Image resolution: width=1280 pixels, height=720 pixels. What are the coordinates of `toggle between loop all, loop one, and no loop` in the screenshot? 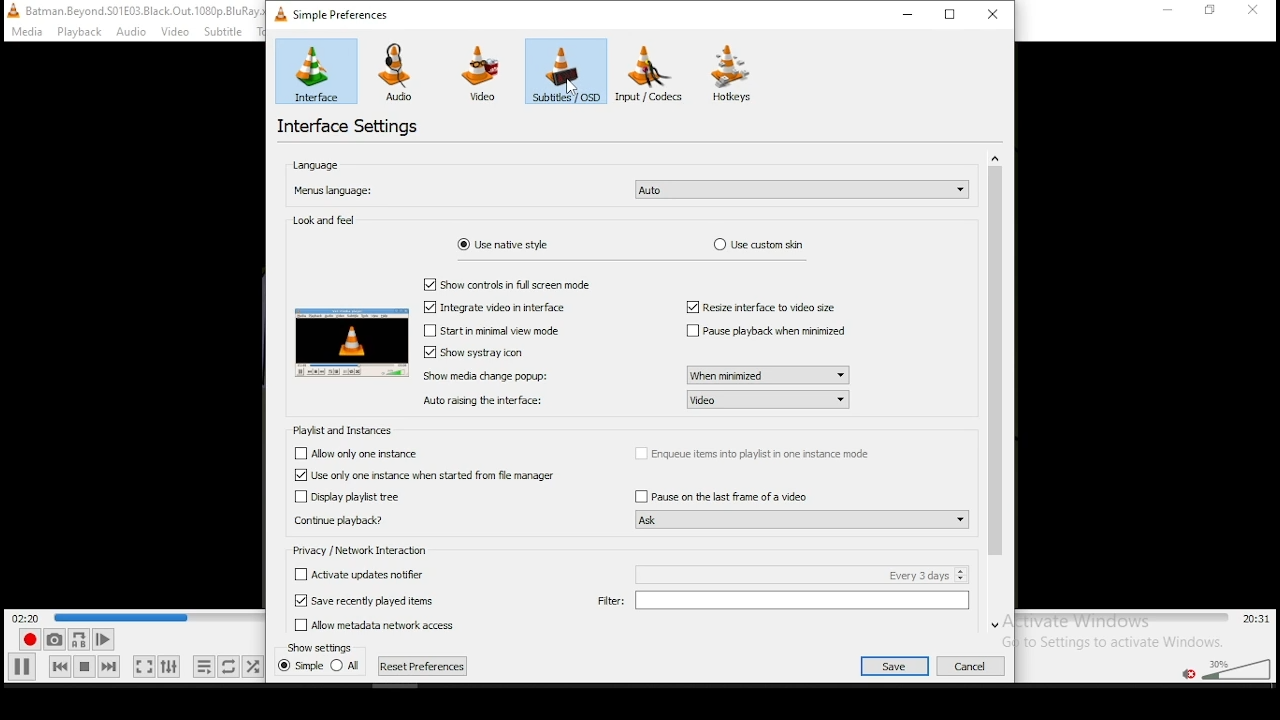 It's located at (228, 666).